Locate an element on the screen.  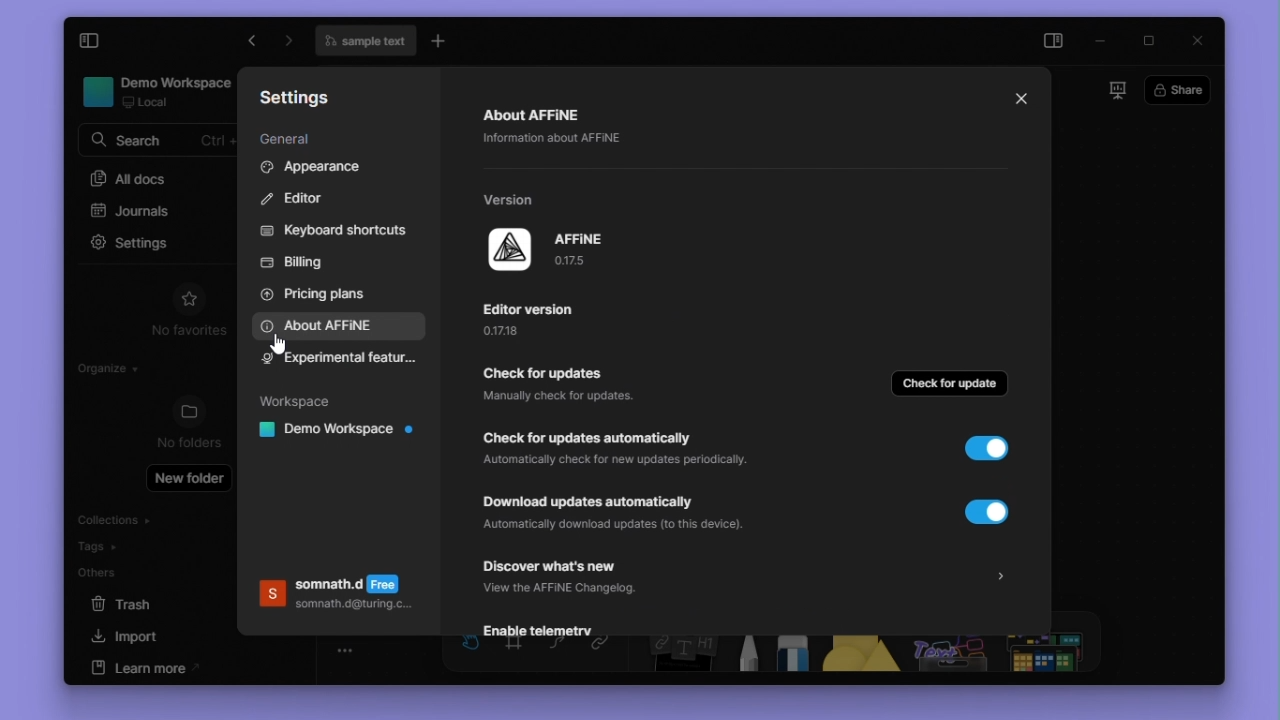
import is located at coordinates (133, 637).